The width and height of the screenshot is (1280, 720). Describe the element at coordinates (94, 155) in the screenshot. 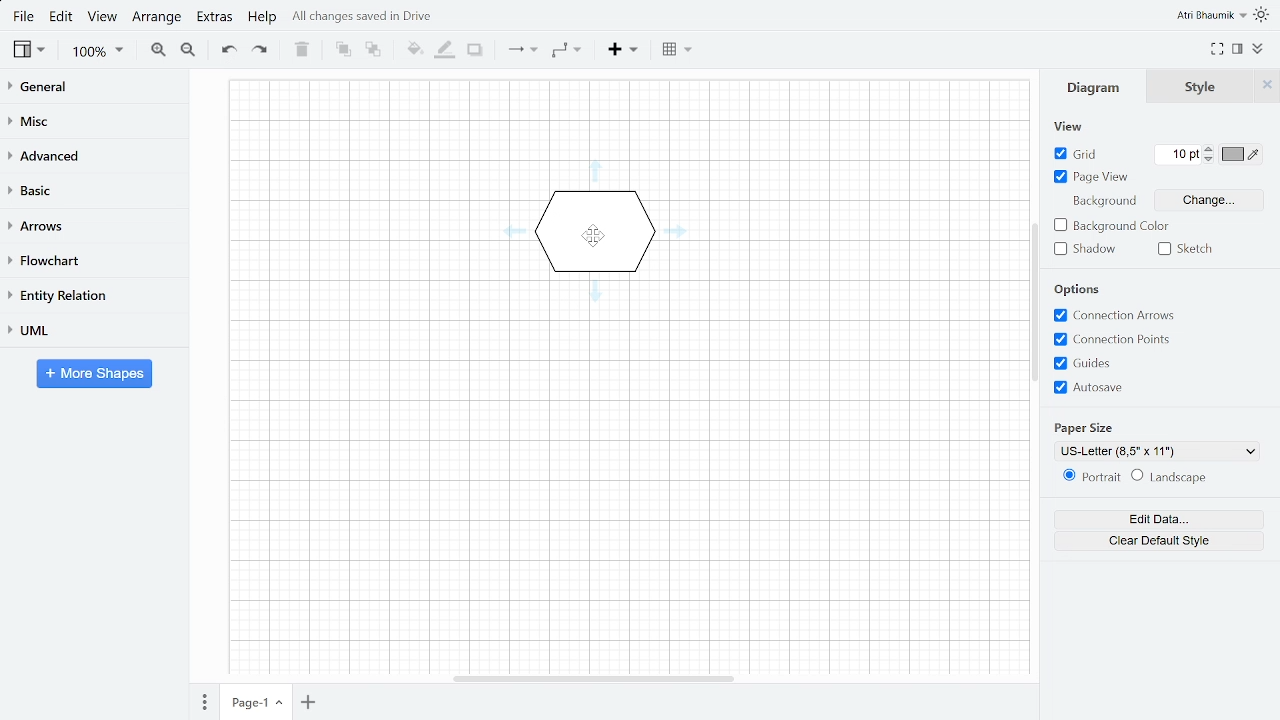

I see `advanced` at that location.